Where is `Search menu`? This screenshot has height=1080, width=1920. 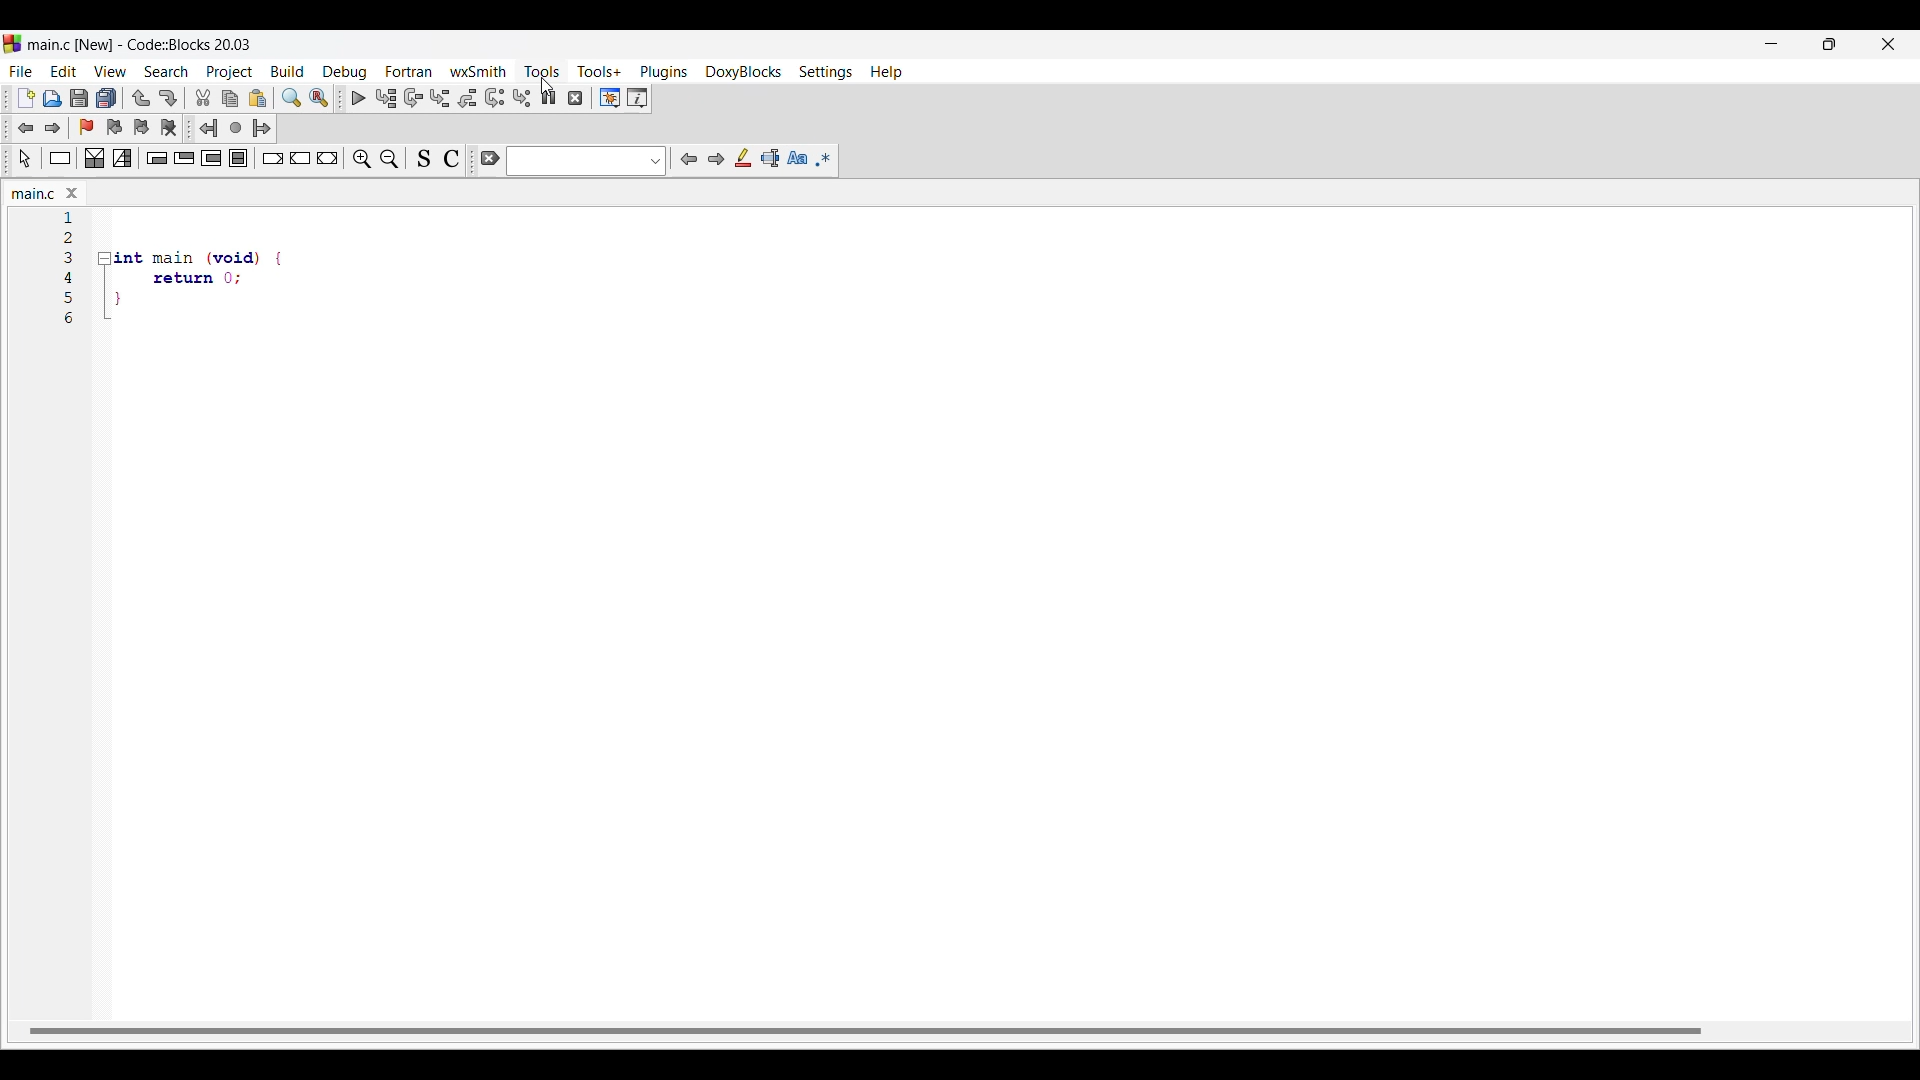 Search menu is located at coordinates (166, 72).